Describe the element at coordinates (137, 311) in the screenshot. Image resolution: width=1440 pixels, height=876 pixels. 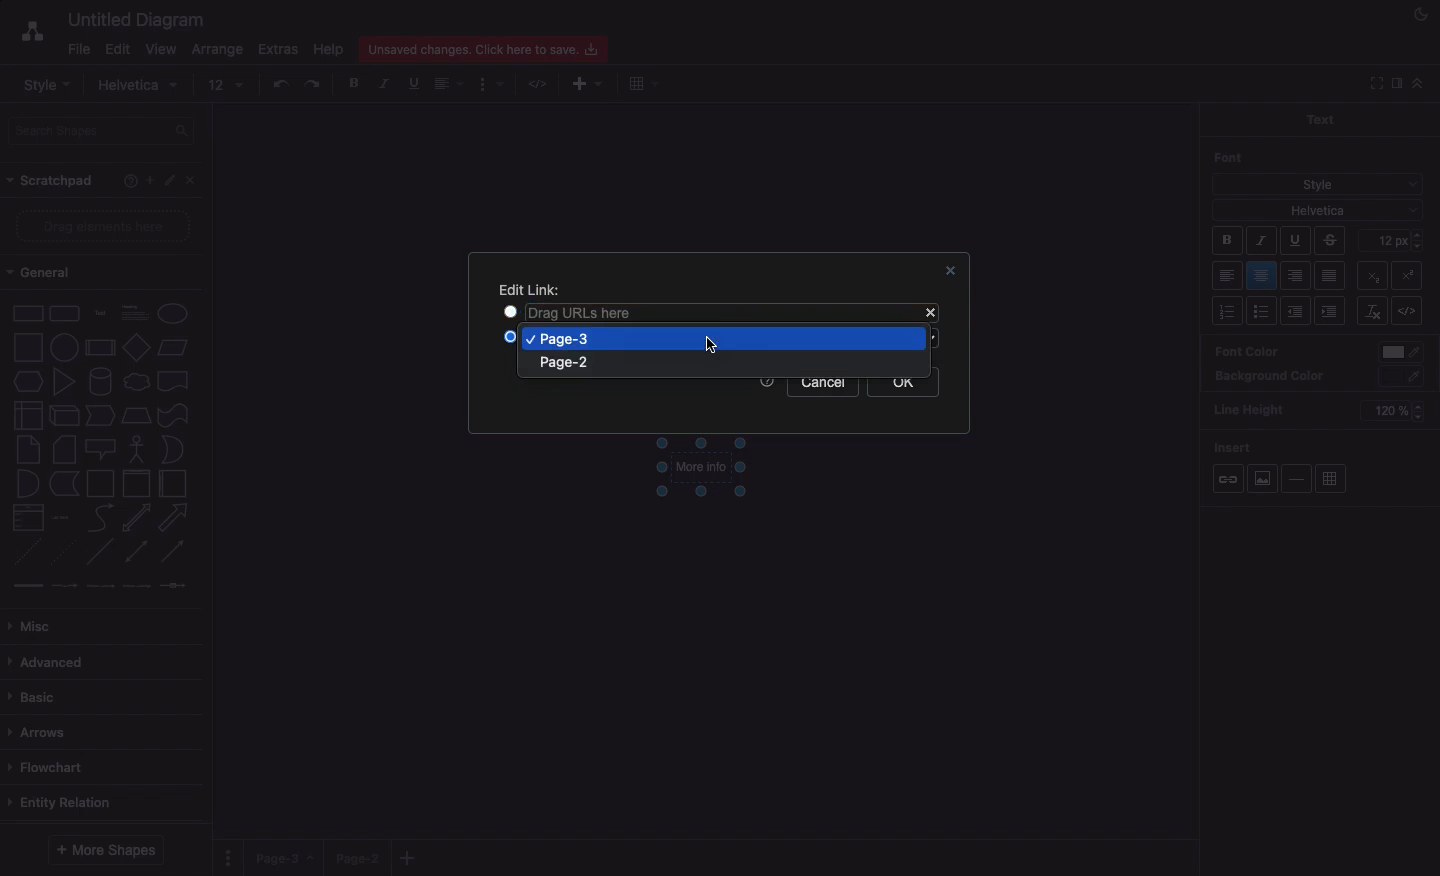
I see `Heading` at that location.